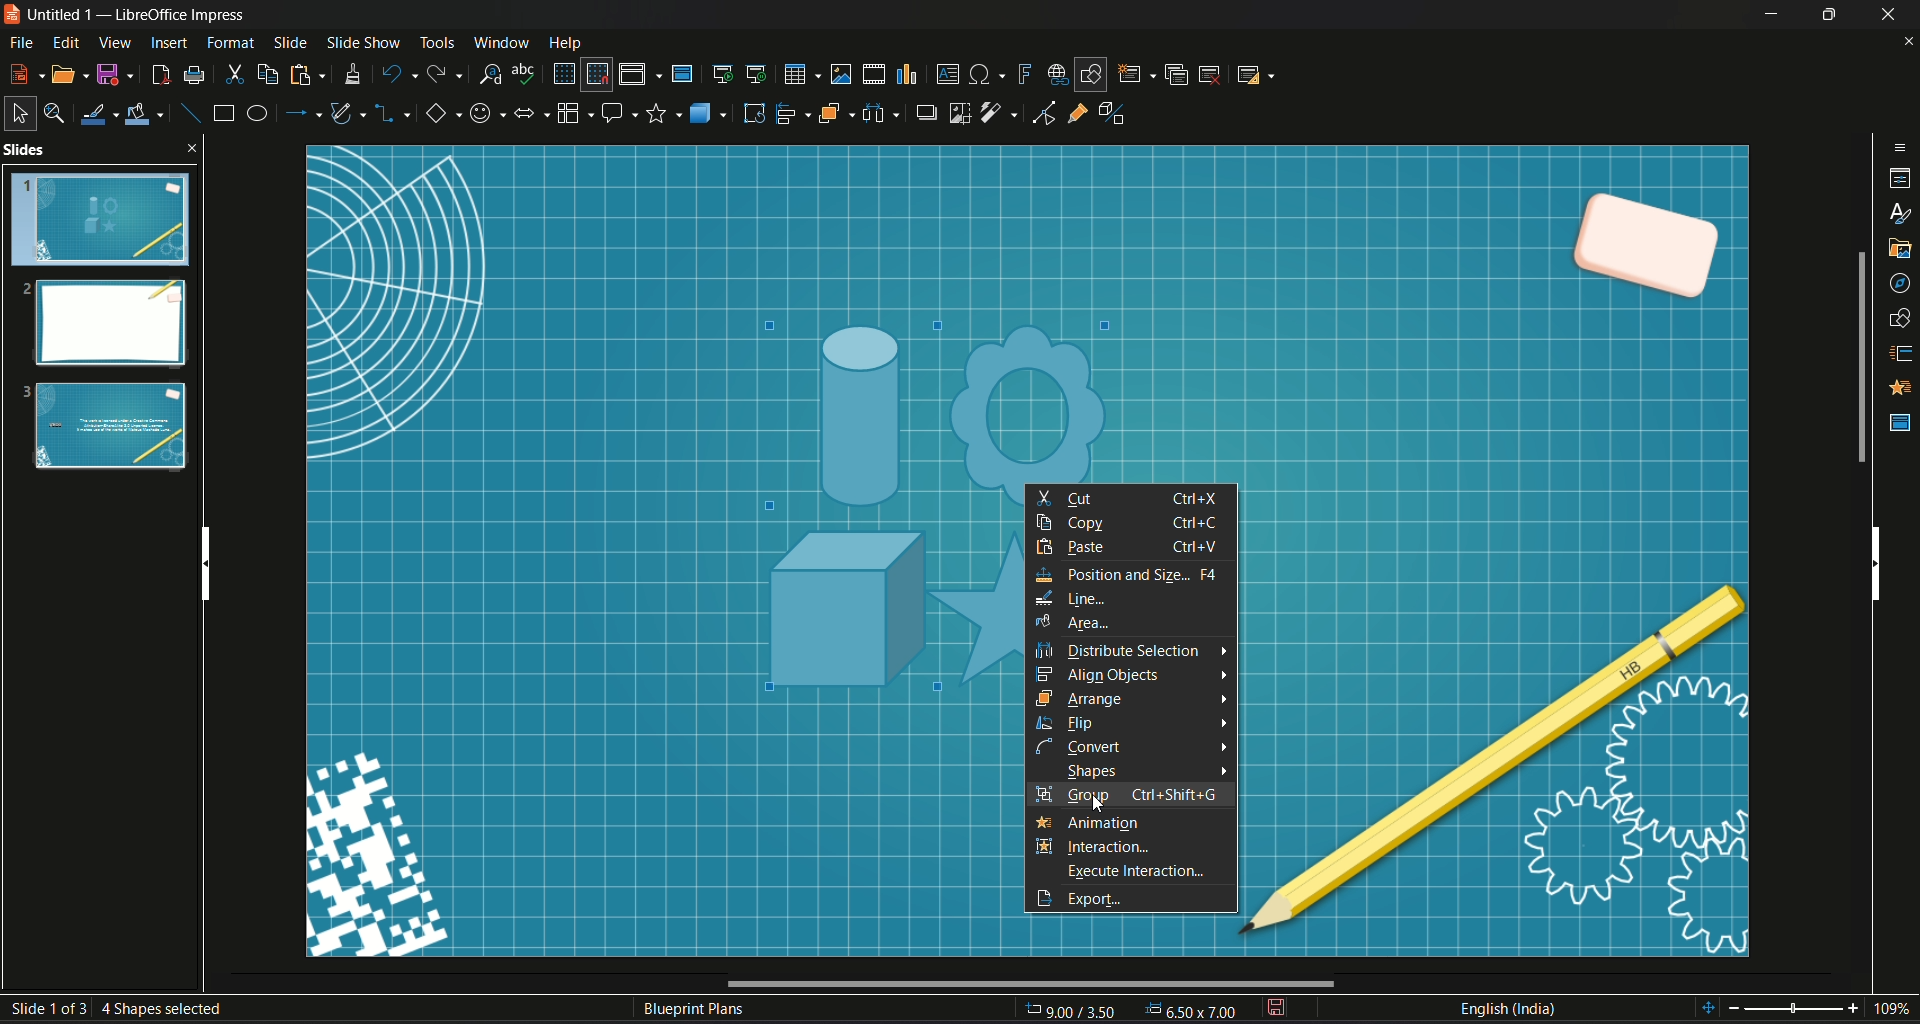  What do you see at coordinates (1138, 872) in the screenshot?
I see `execute interaction` at bounding box center [1138, 872].